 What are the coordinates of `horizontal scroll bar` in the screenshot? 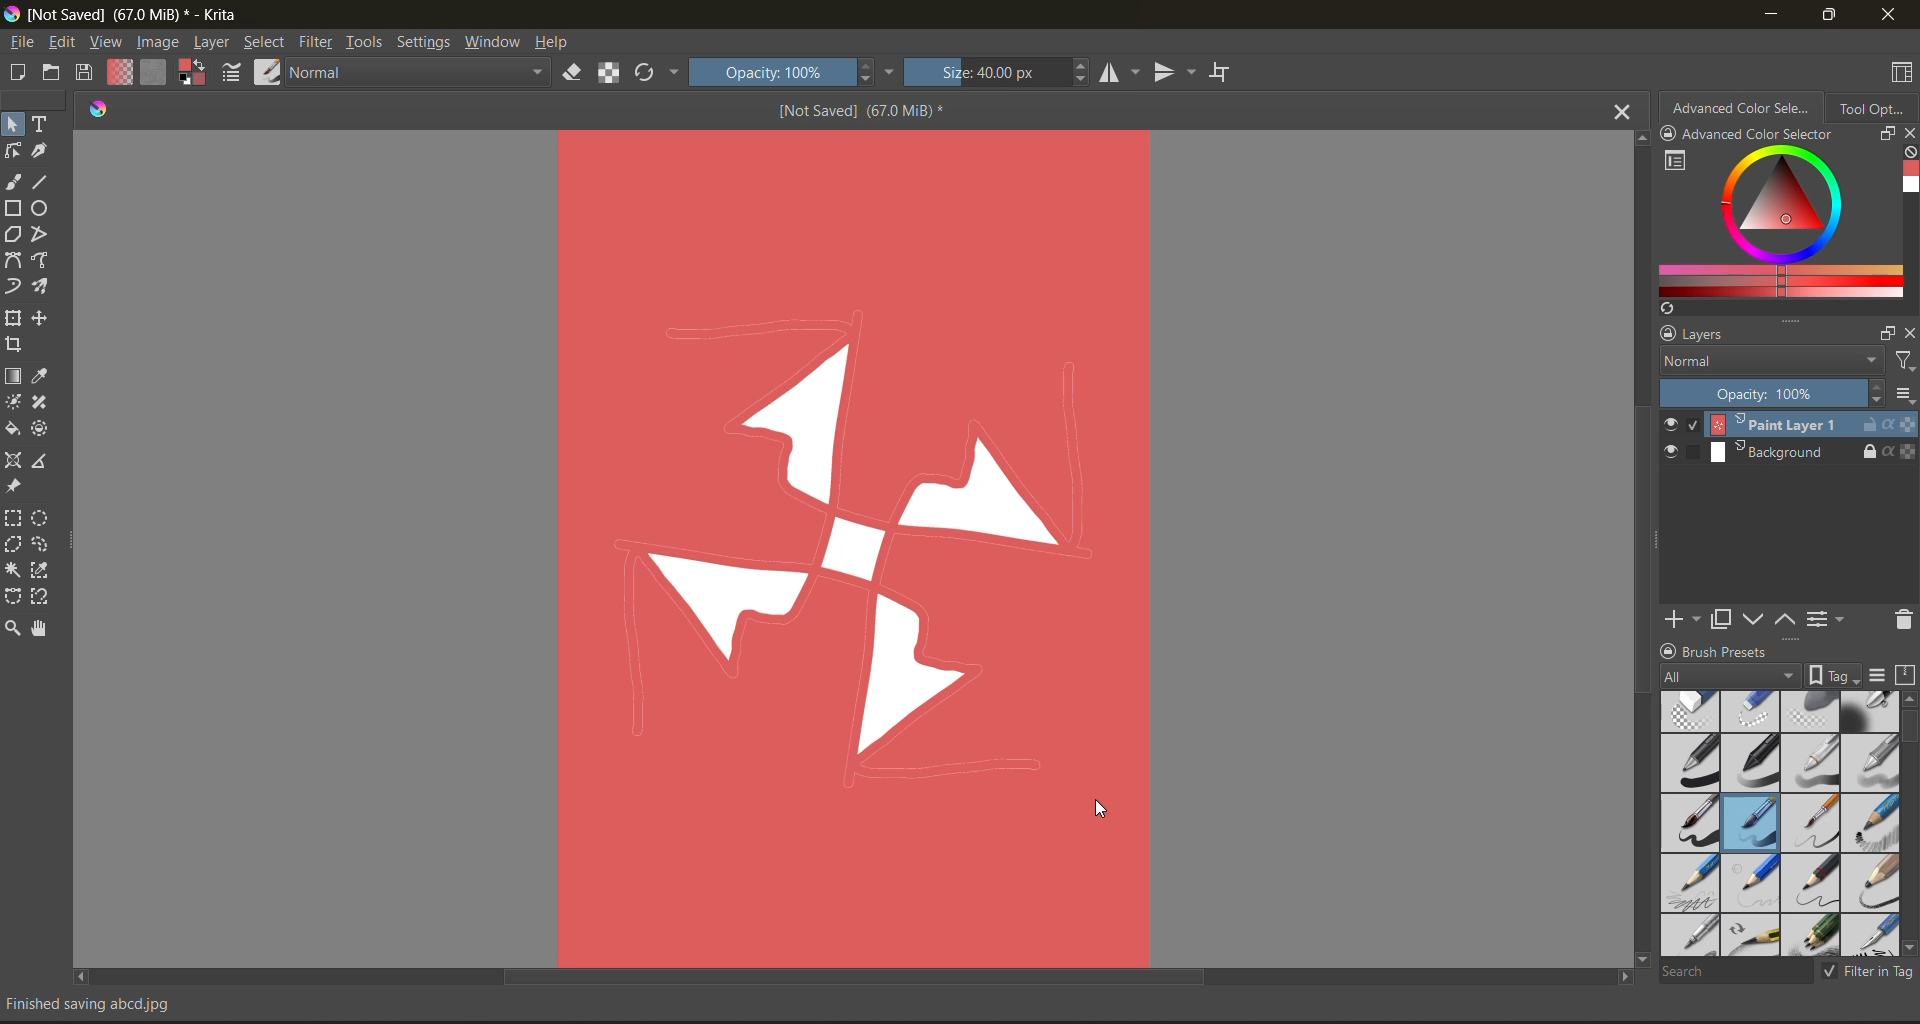 It's located at (1908, 729).